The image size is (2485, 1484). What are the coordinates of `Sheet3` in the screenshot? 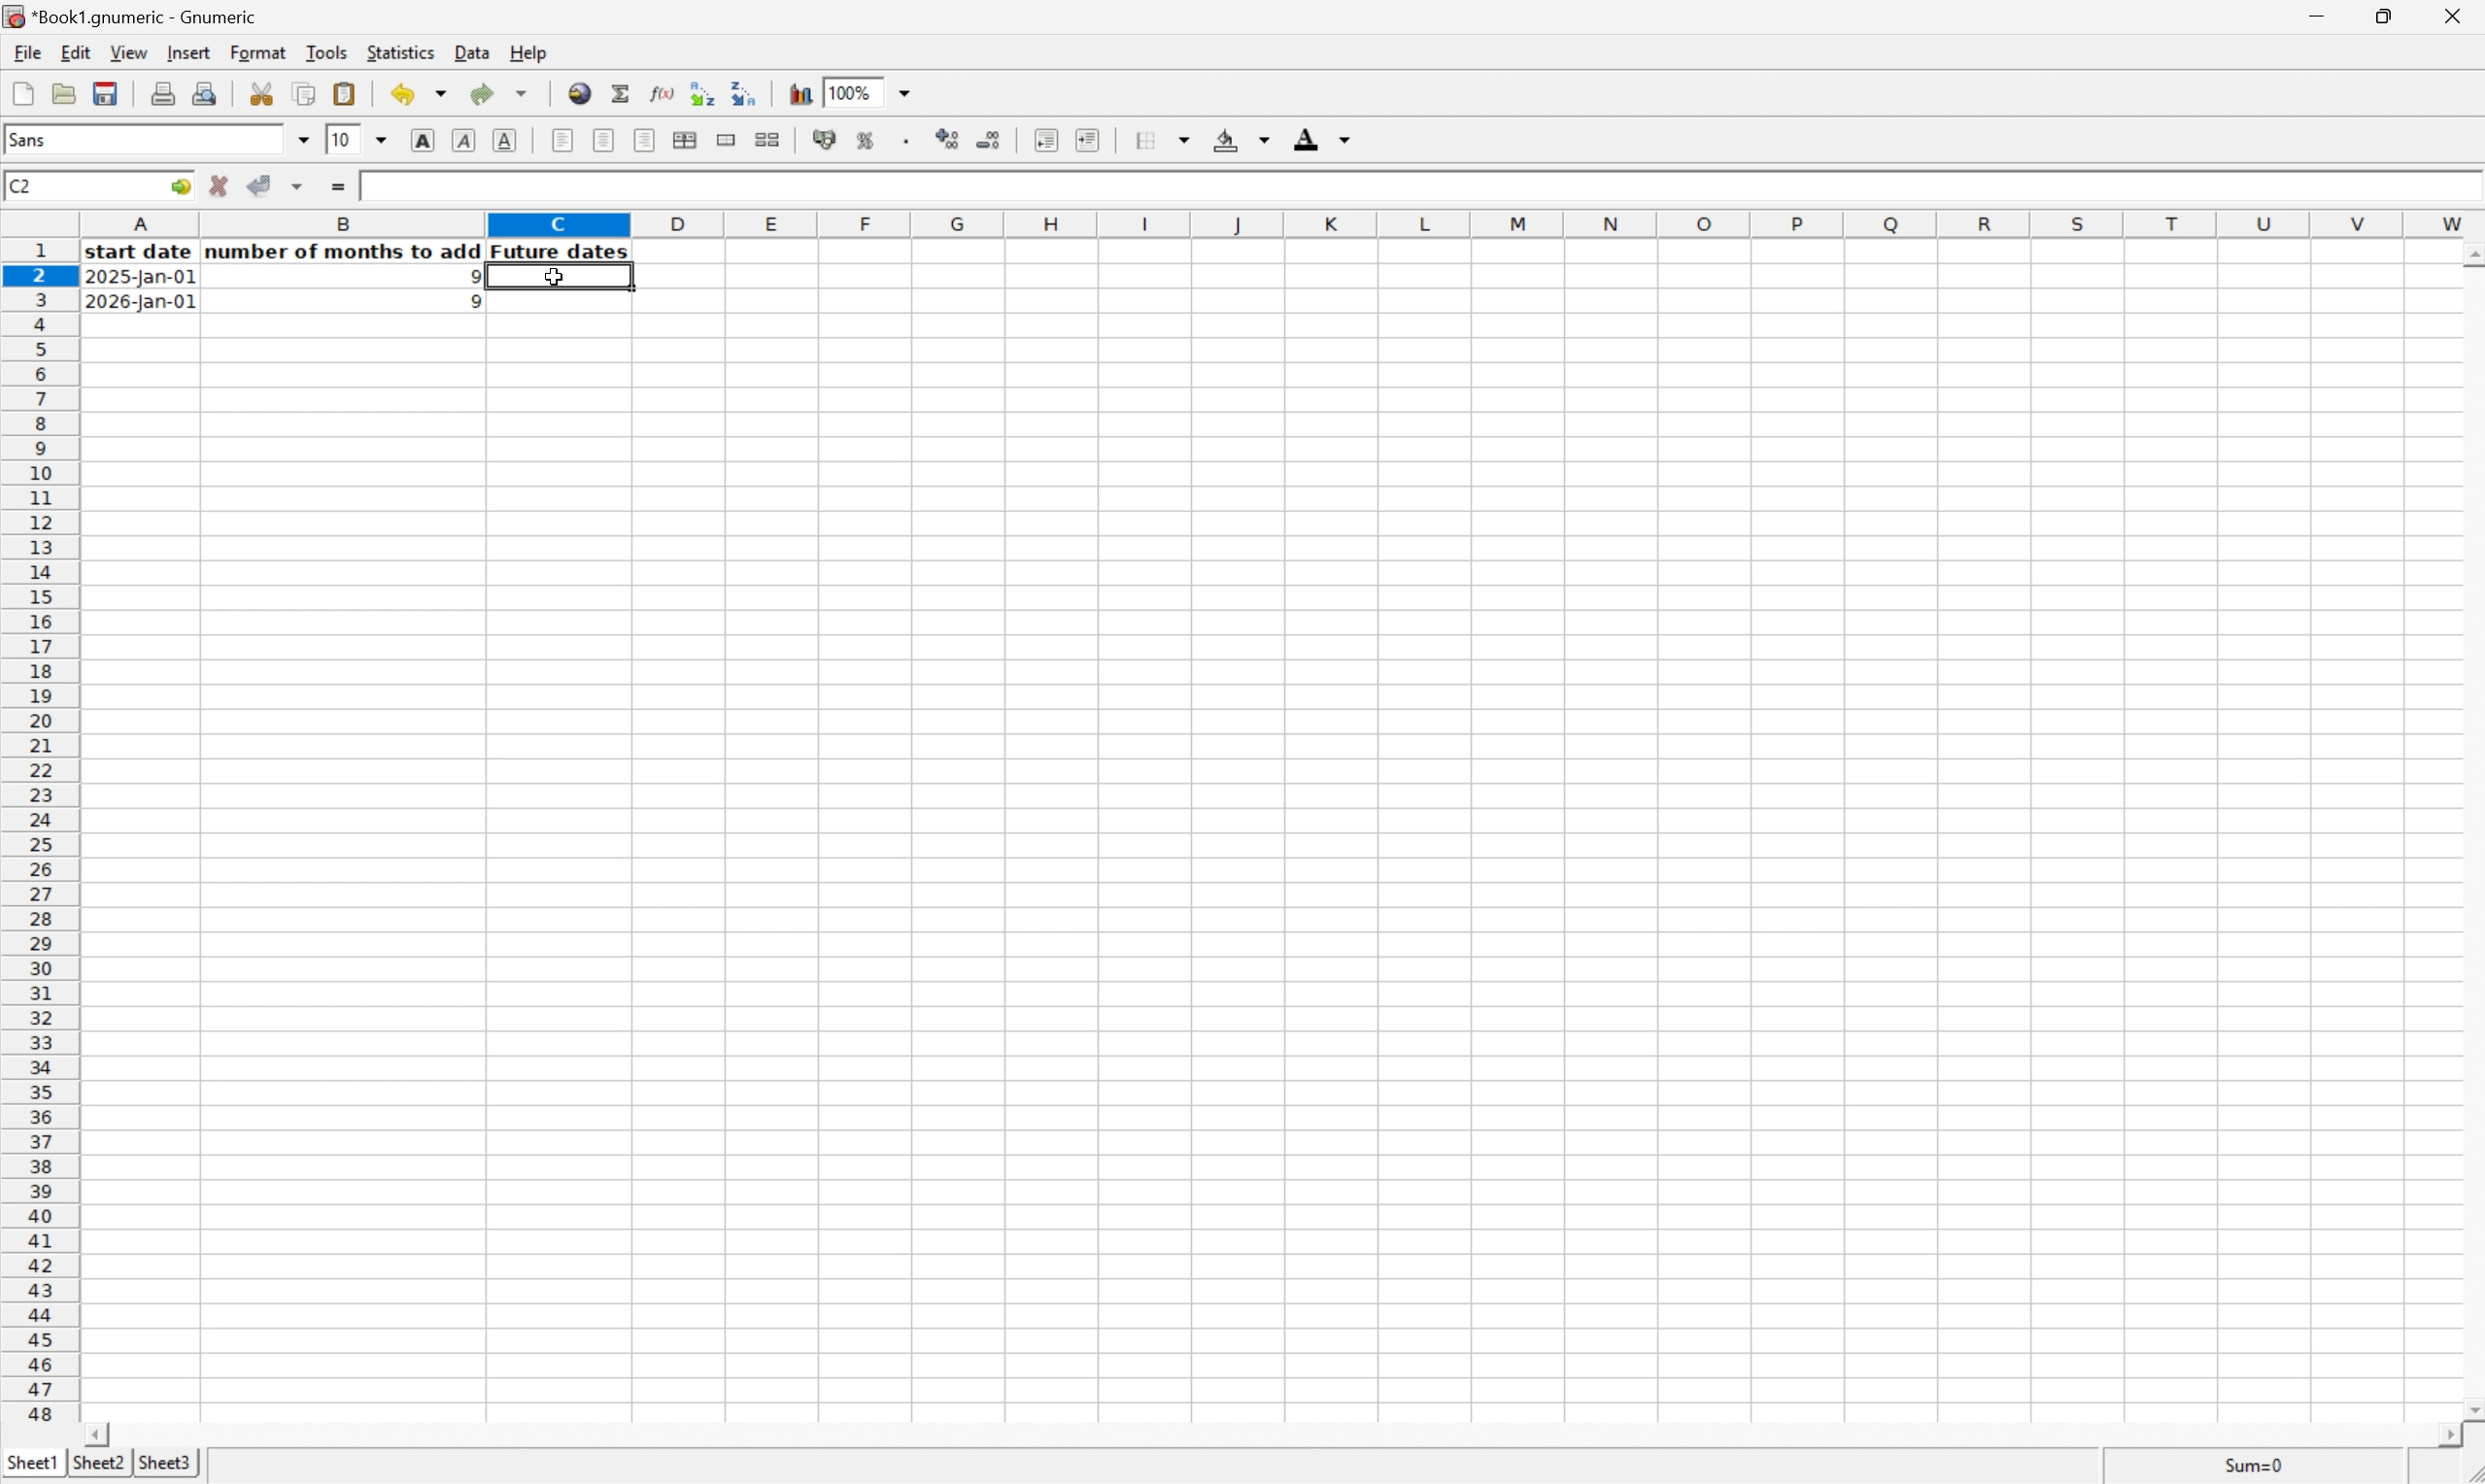 It's located at (168, 1465).